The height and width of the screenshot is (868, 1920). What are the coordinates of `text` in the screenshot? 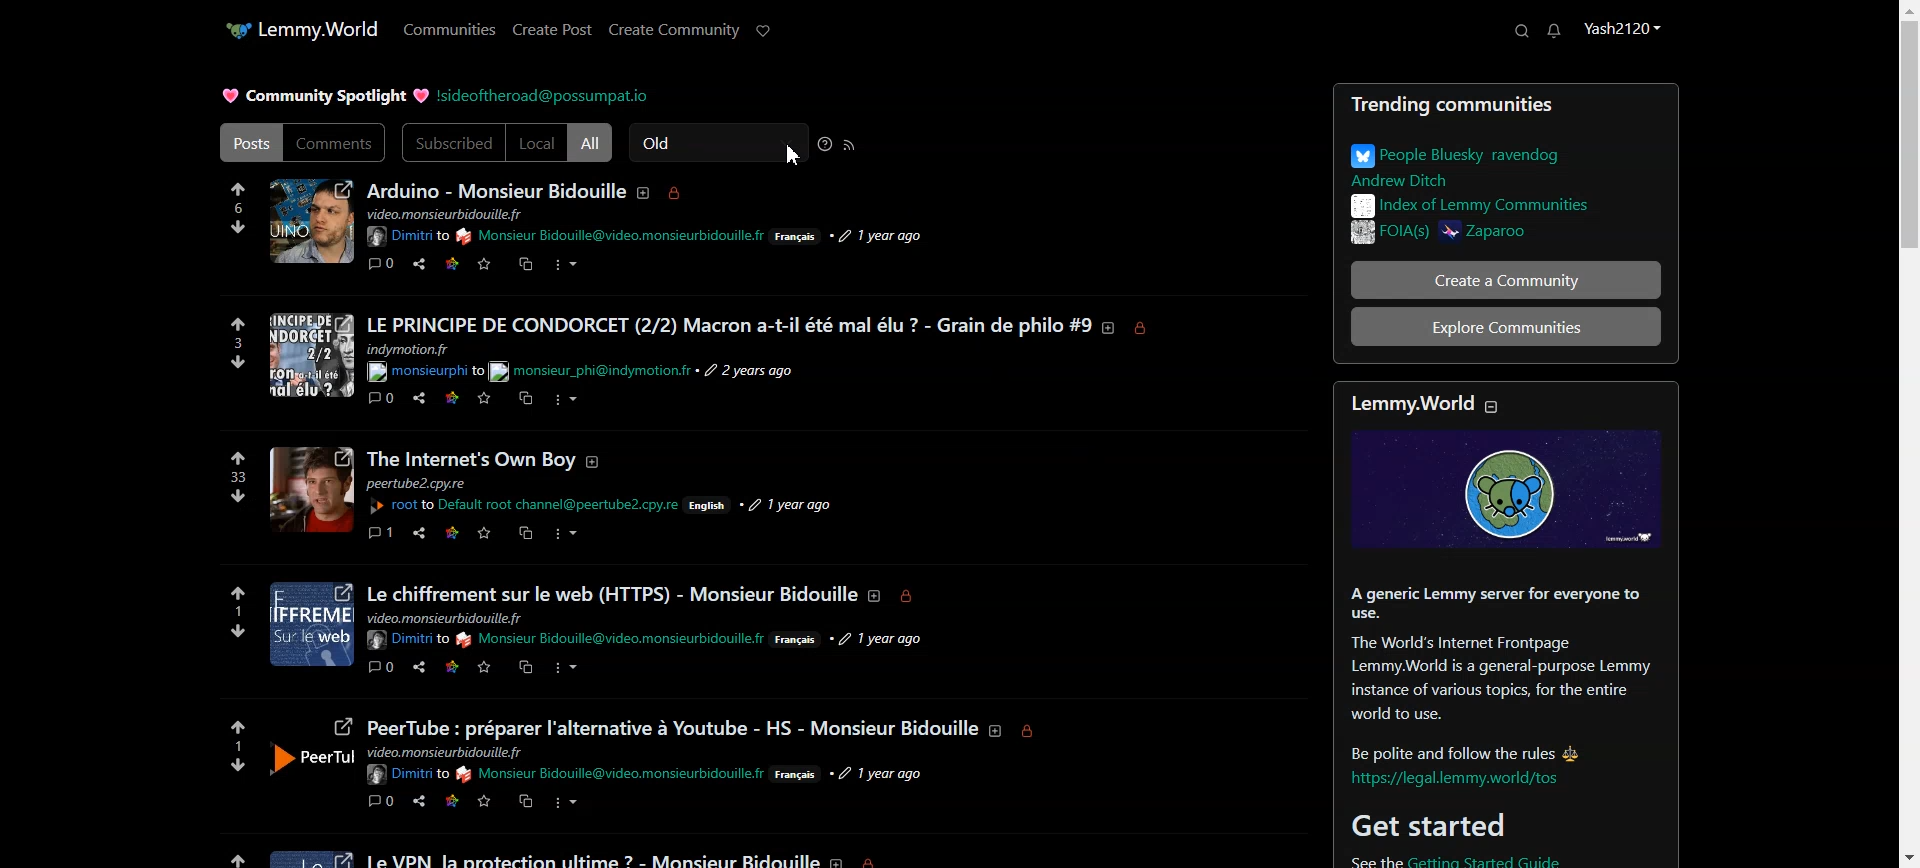 It's located at (405, 639).